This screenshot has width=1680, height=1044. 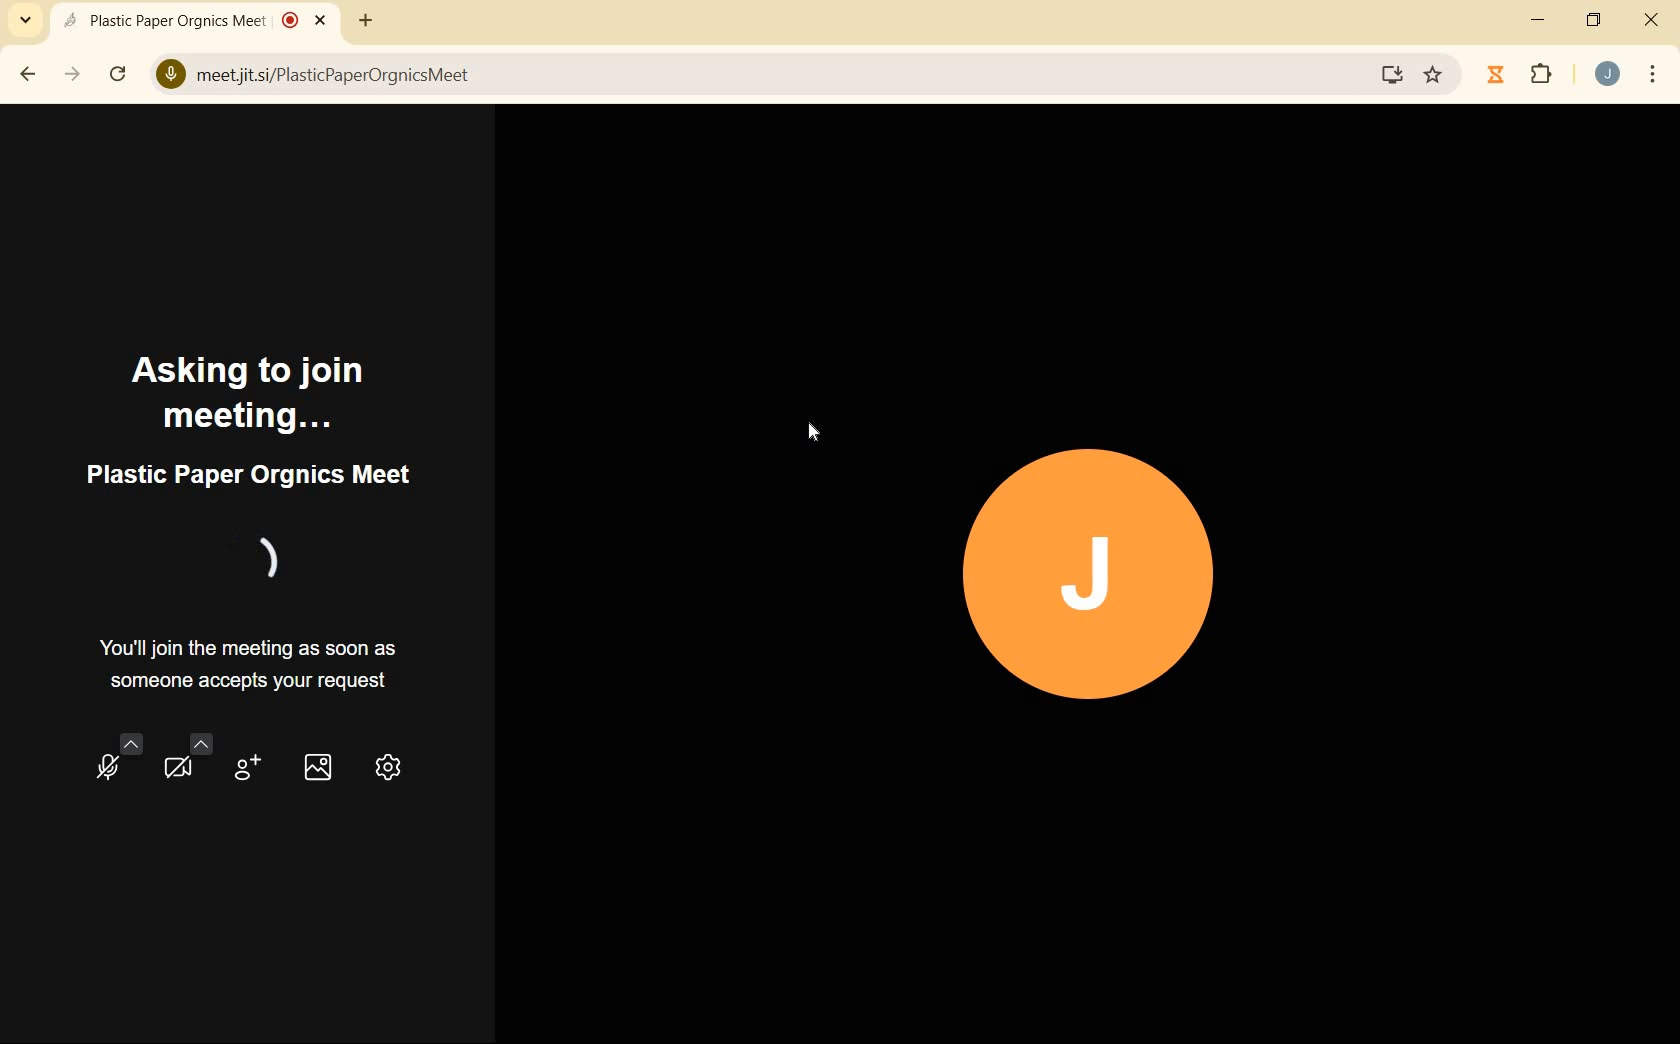 What do you see at coordinates (170, 76) in the screenshot?
I see `View site information` at bounding box center [170, 76].